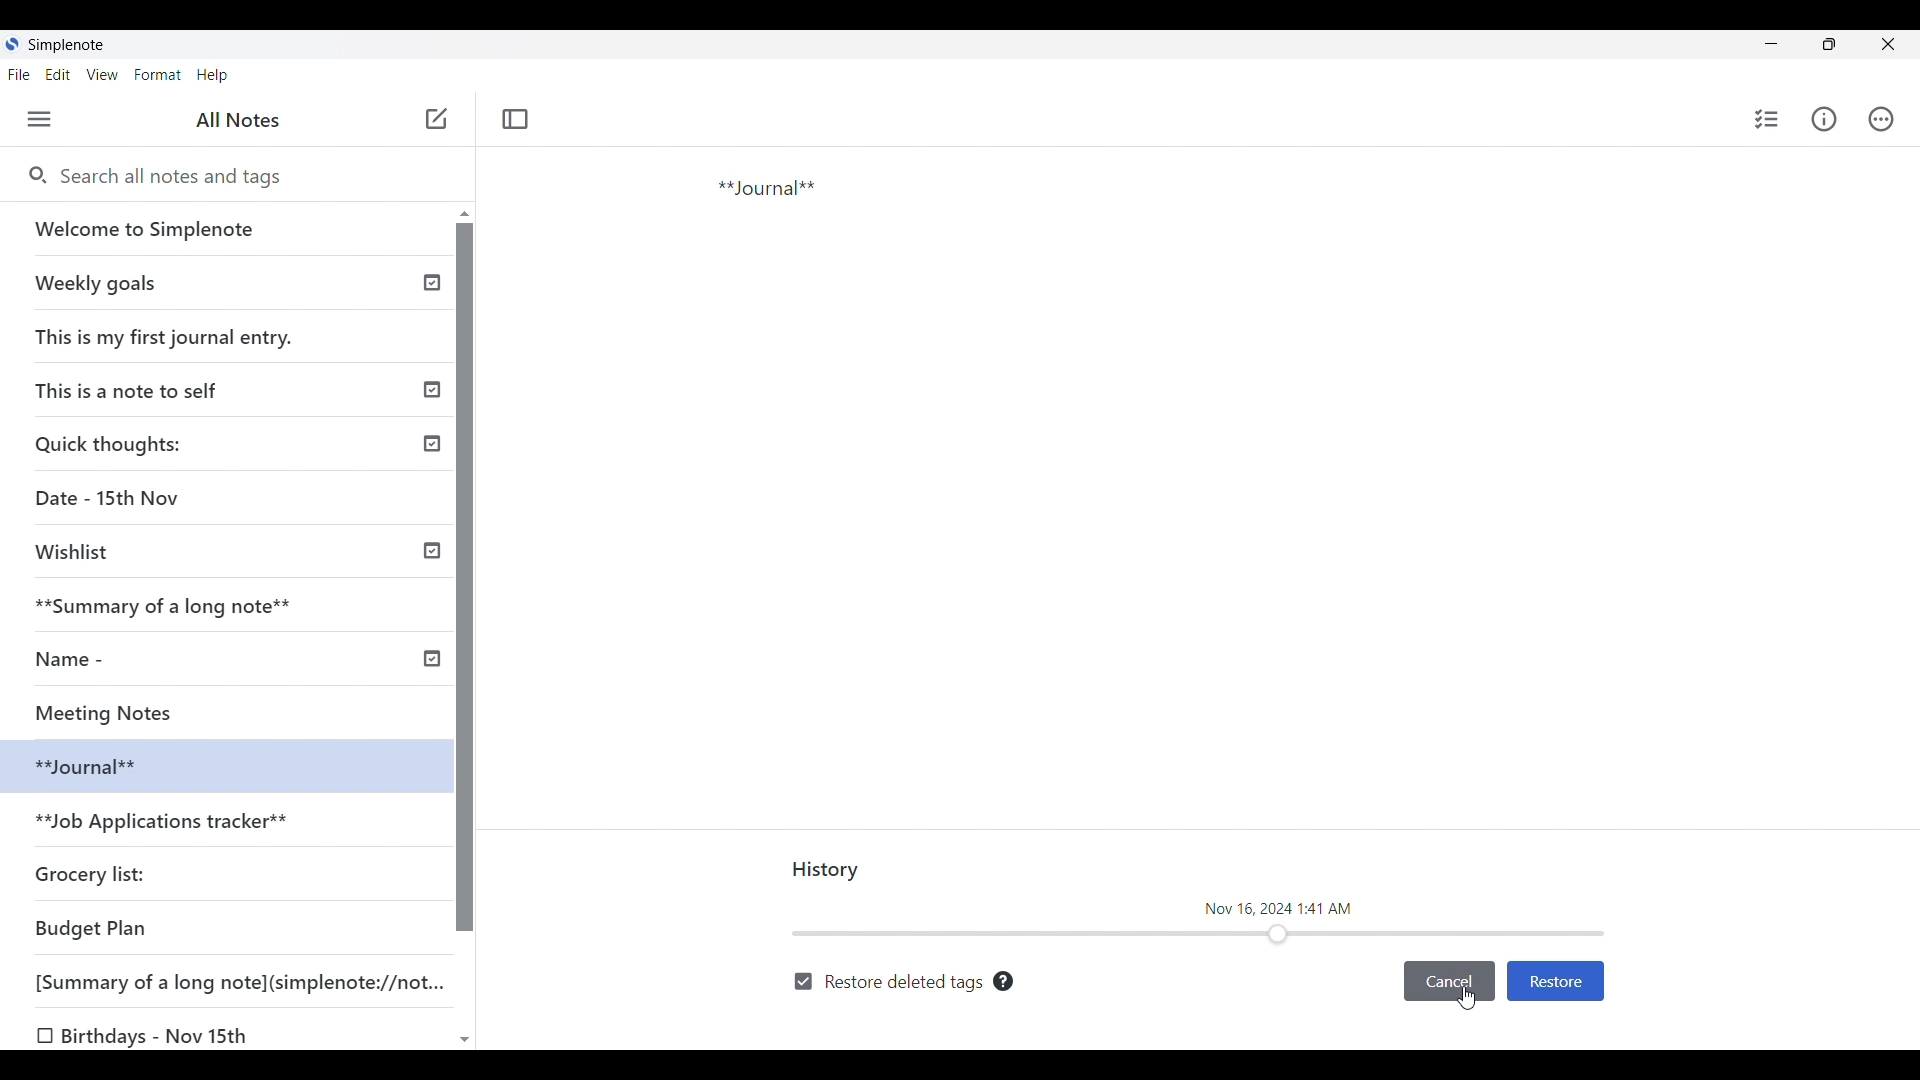  I want to click on File menu, so click(20, 75).